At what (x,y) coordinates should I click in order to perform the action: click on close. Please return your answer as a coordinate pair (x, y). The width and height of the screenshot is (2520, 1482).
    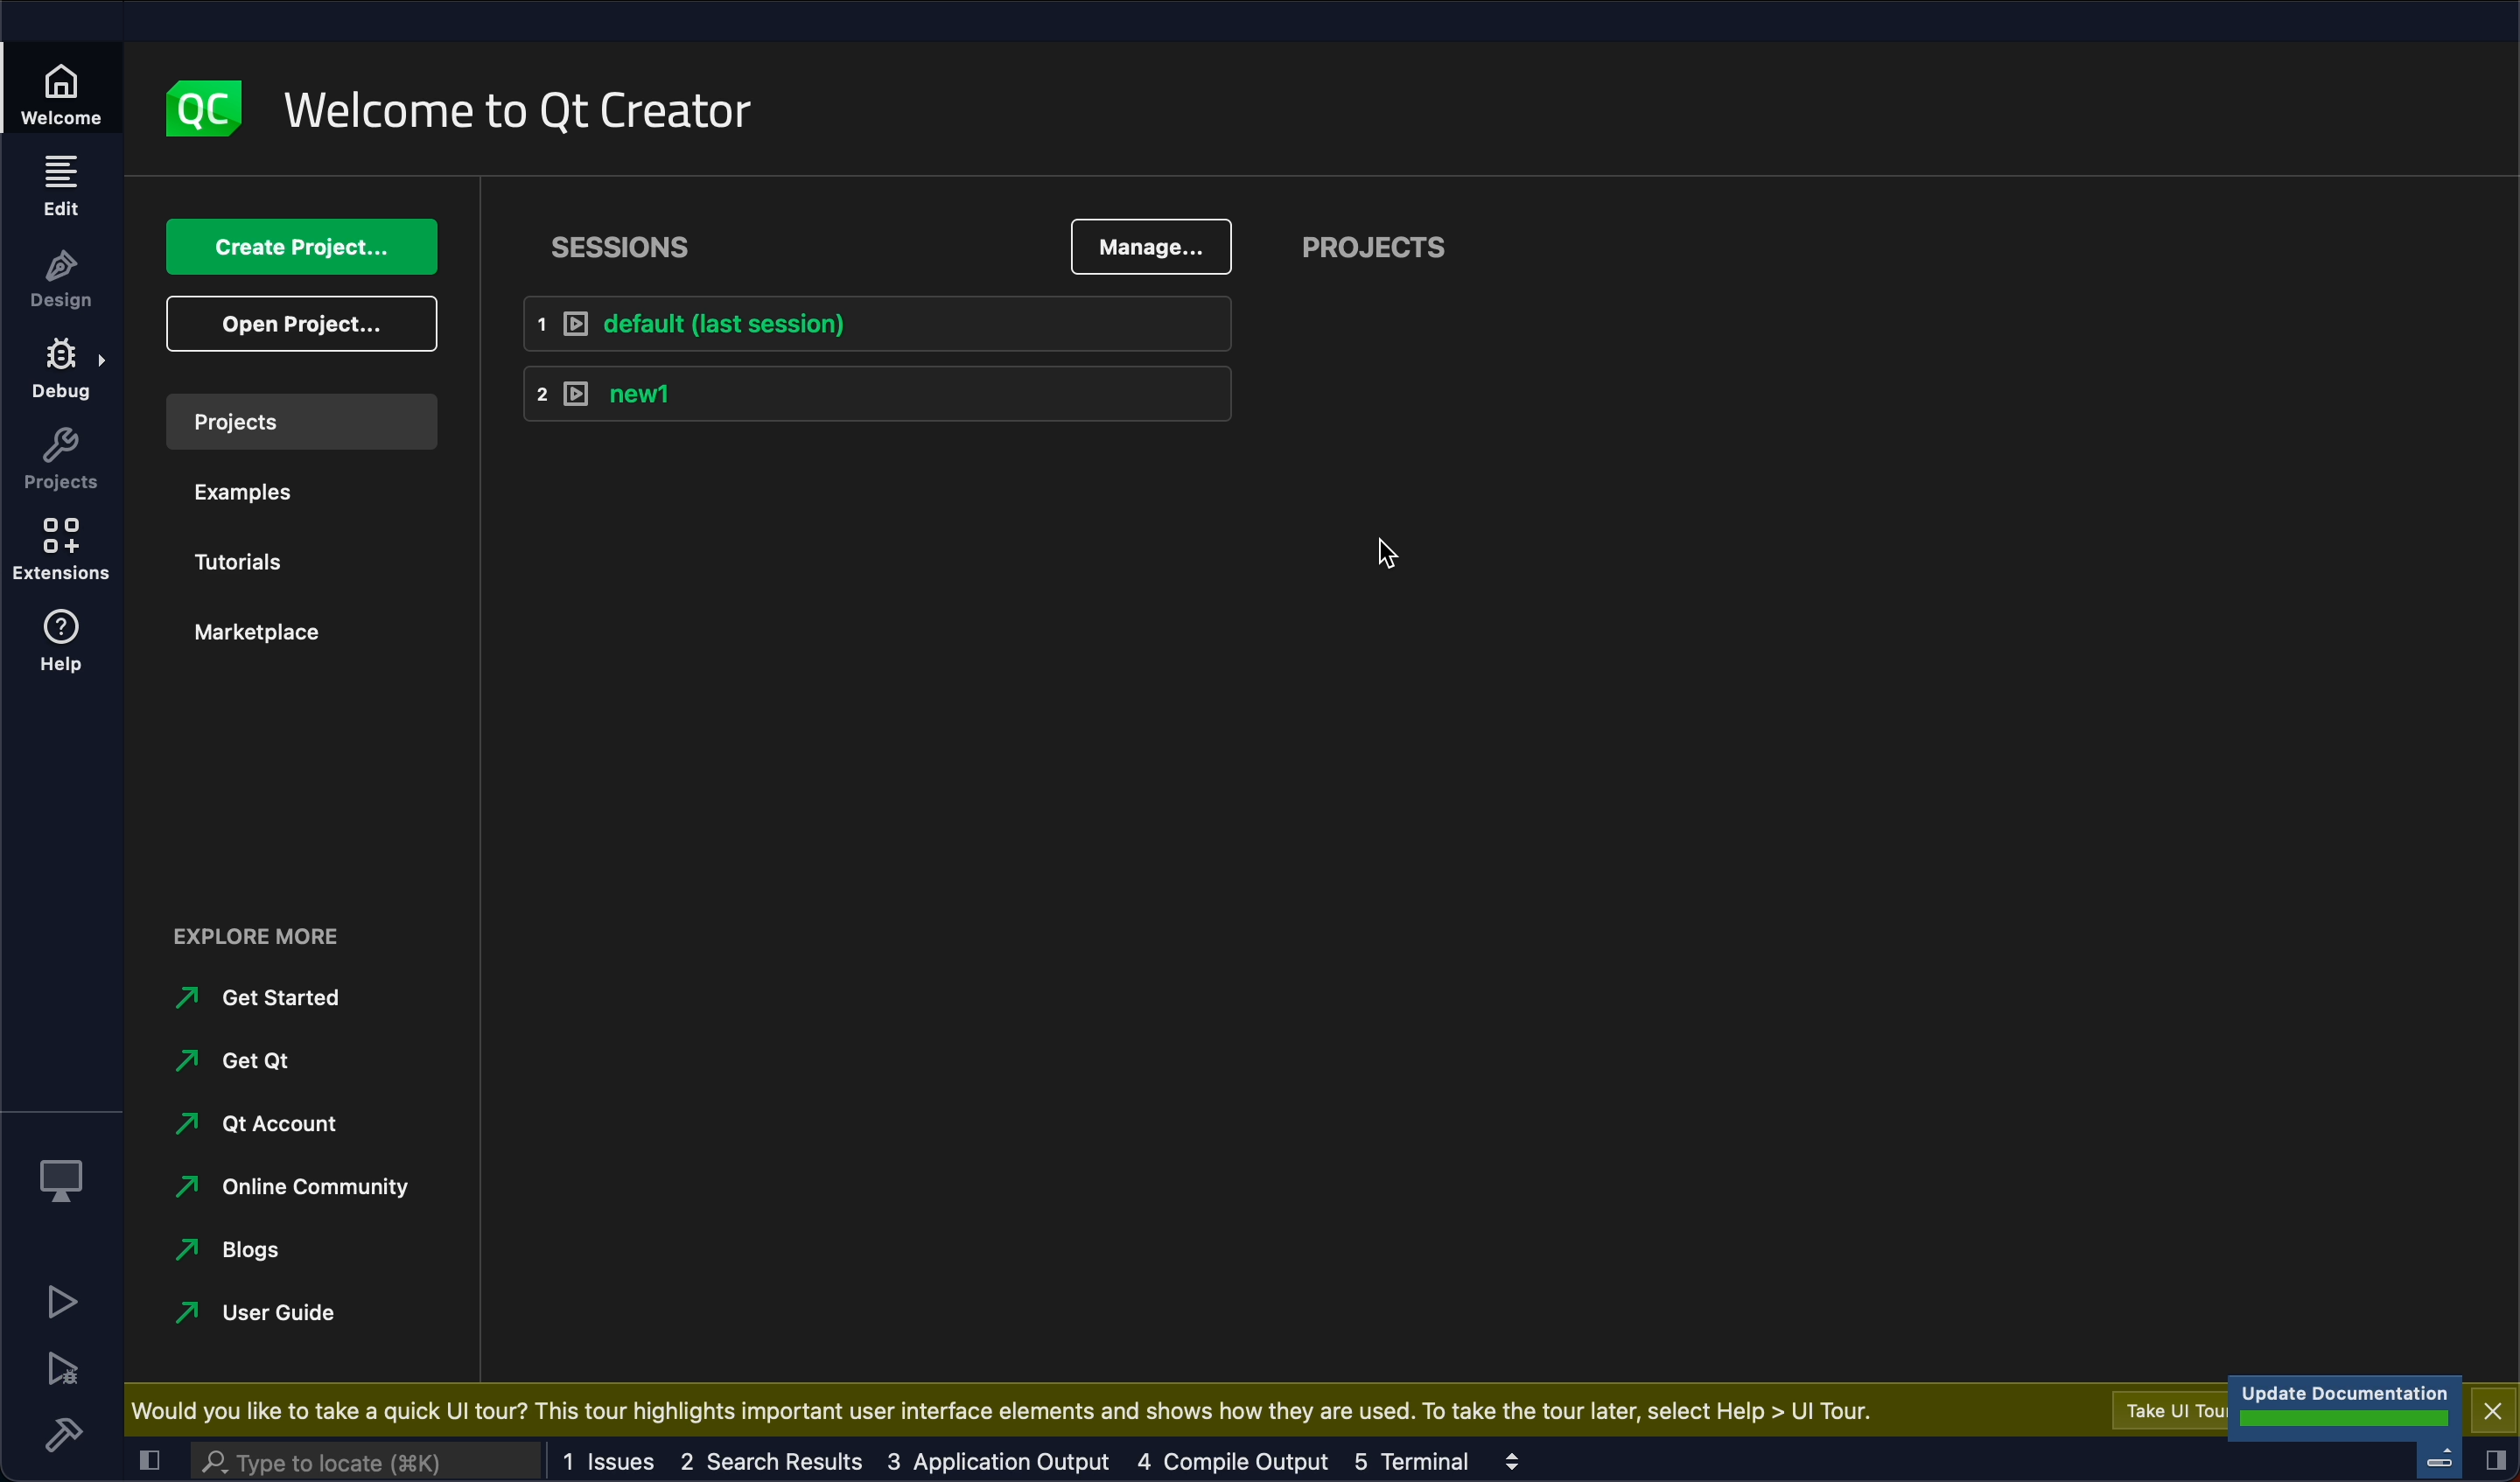
    Looking at the image, I should click on (2492, 1407).